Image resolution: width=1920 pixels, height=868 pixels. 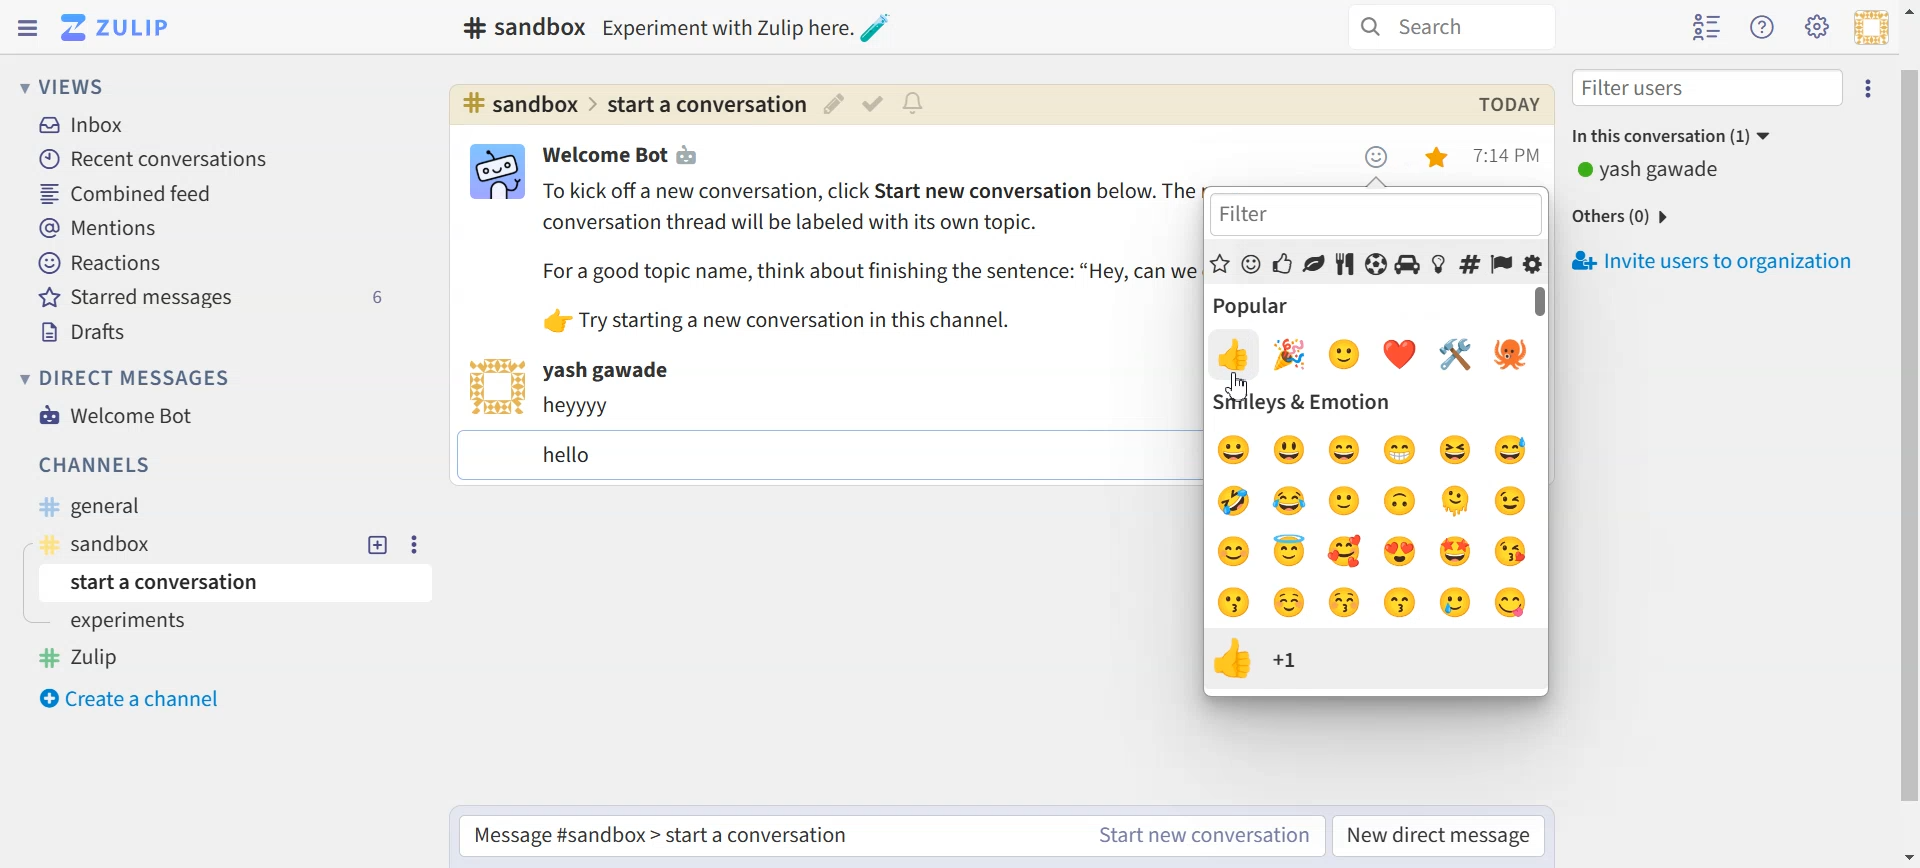 What do you see at coordinates (88, 330) in the screenshot?
I see `Drafts` at bounding box center [88, 330].